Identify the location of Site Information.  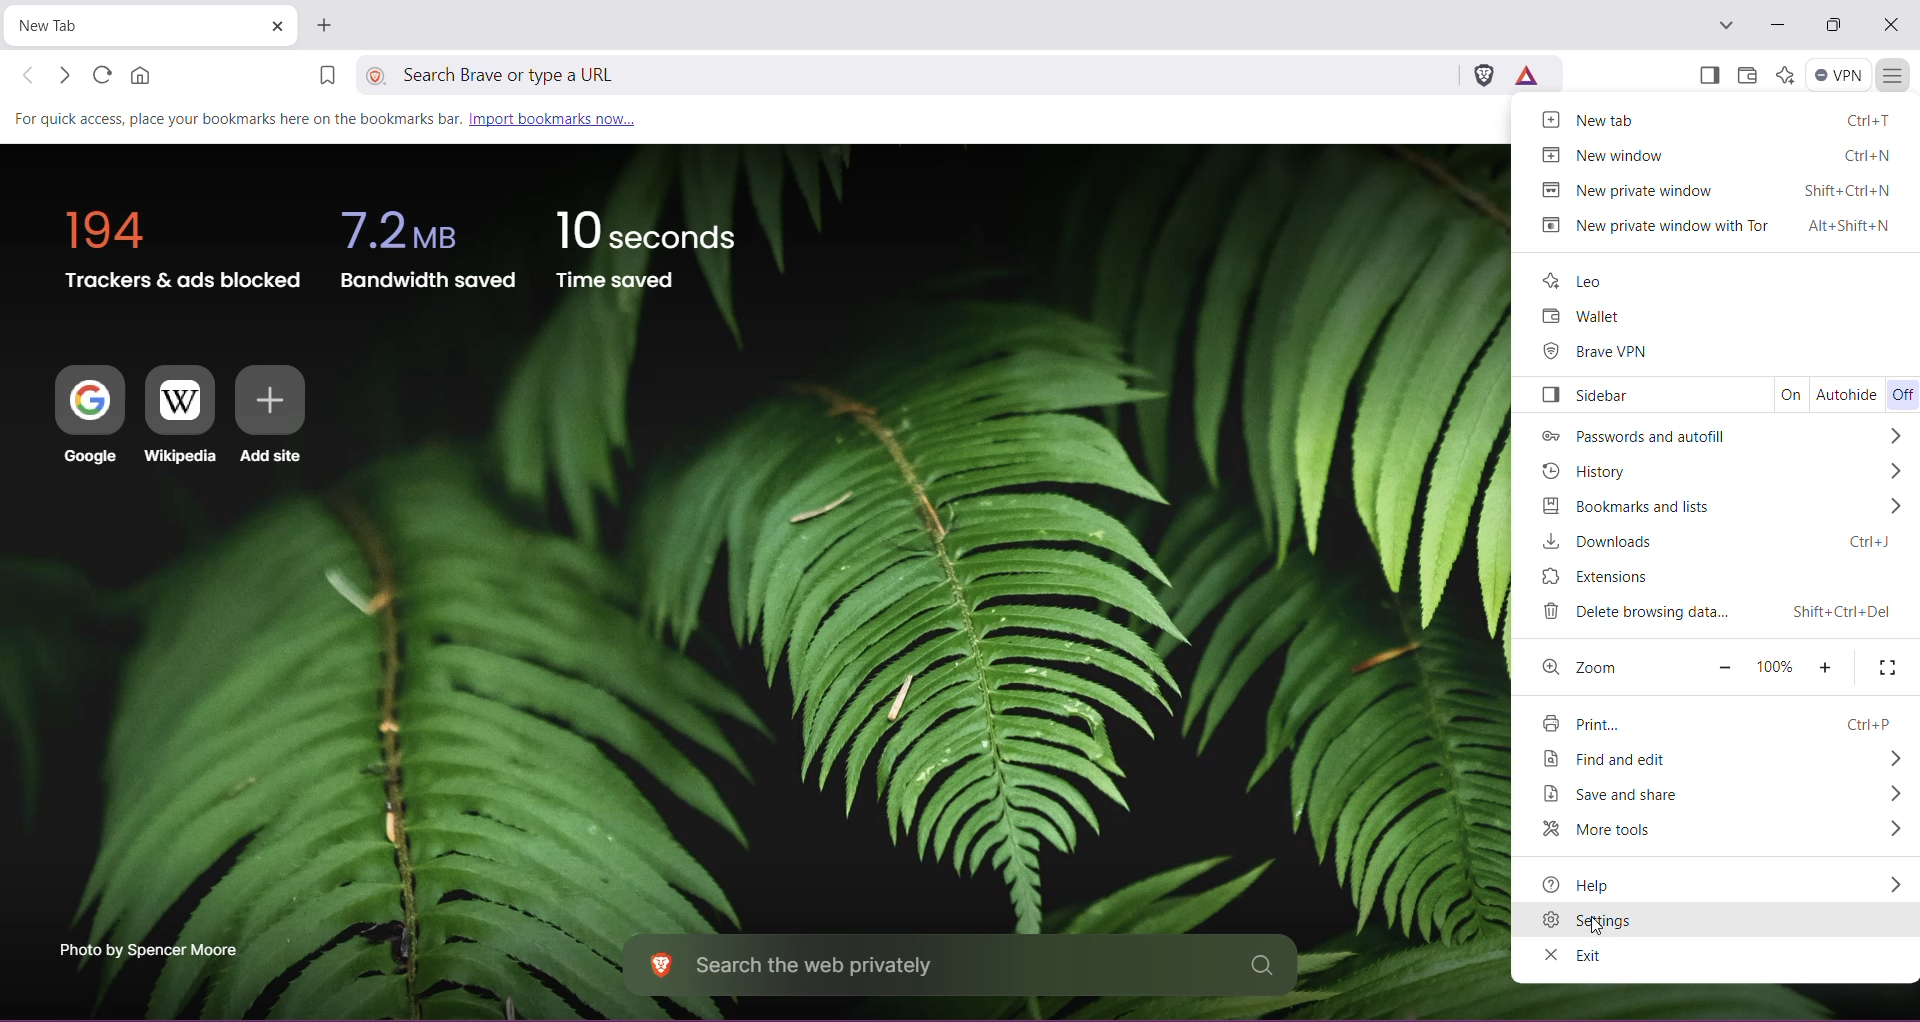
(378, 74).